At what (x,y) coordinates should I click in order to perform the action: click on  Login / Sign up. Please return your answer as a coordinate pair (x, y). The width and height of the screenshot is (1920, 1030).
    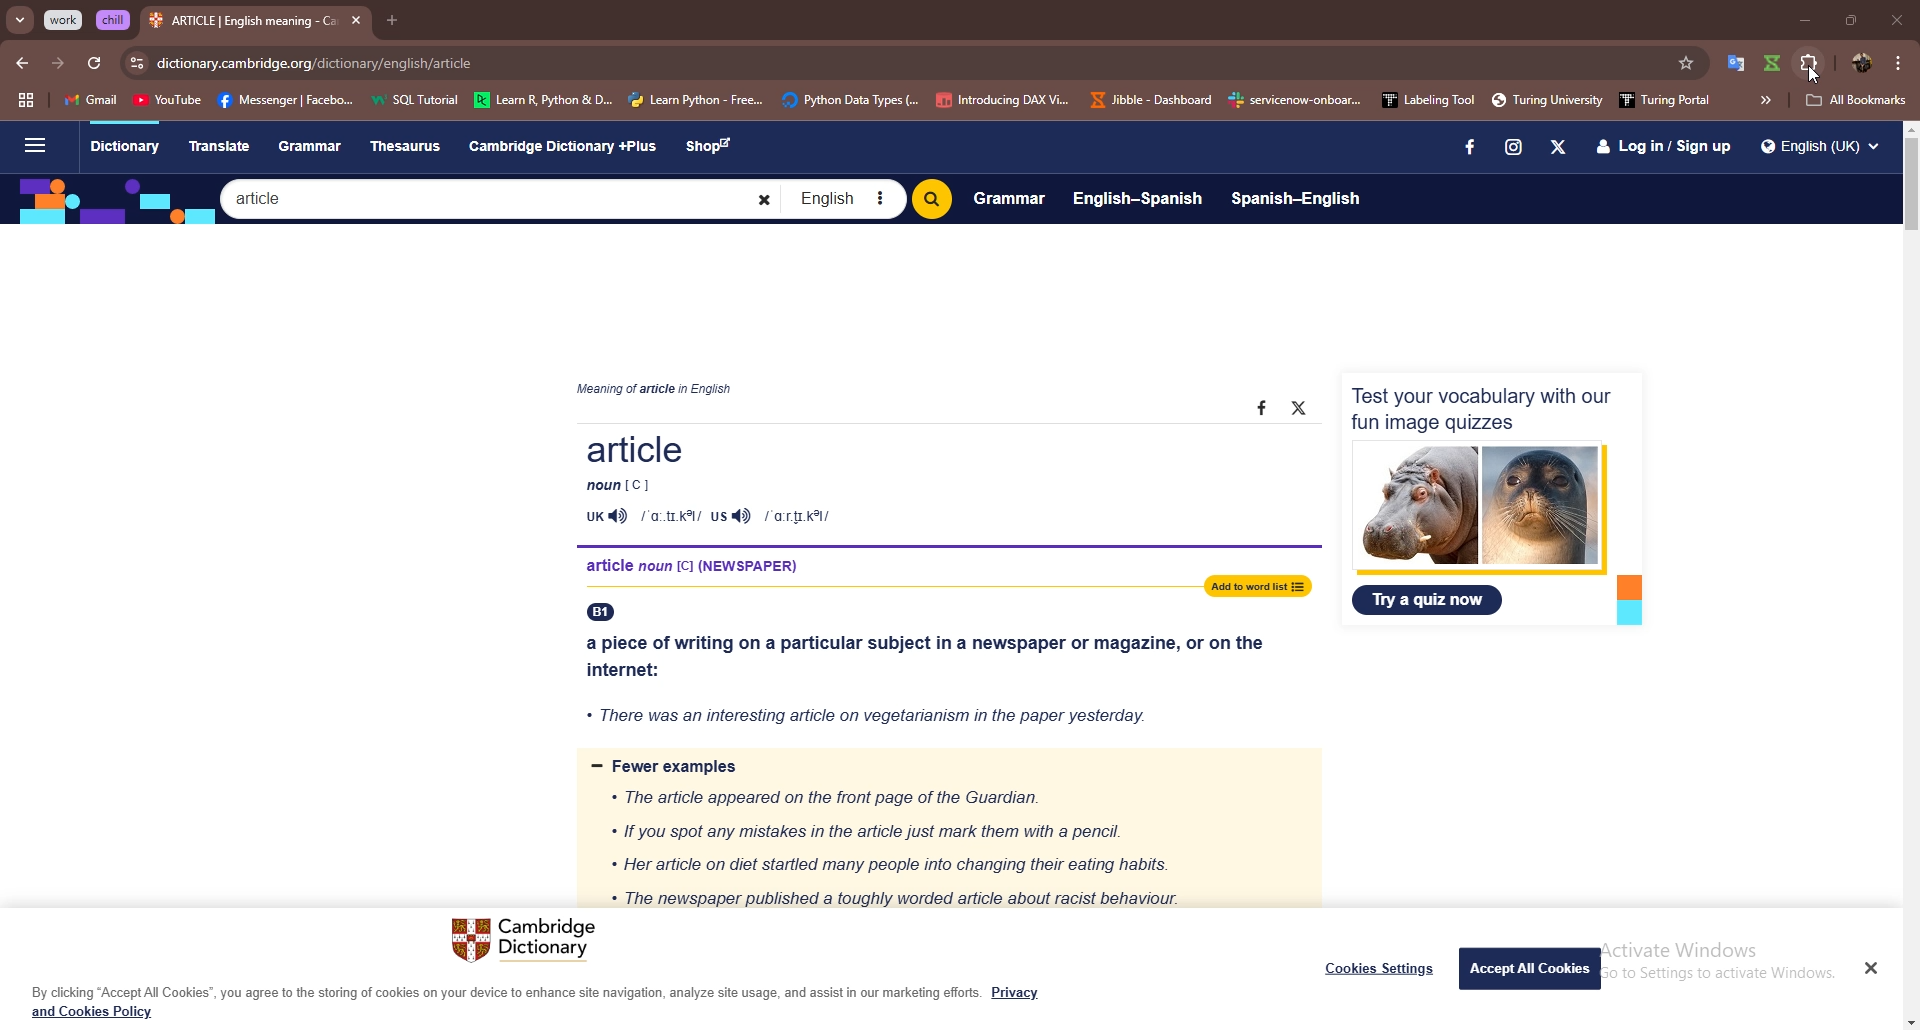
    Looking at the image, I should click on (1670, 146).